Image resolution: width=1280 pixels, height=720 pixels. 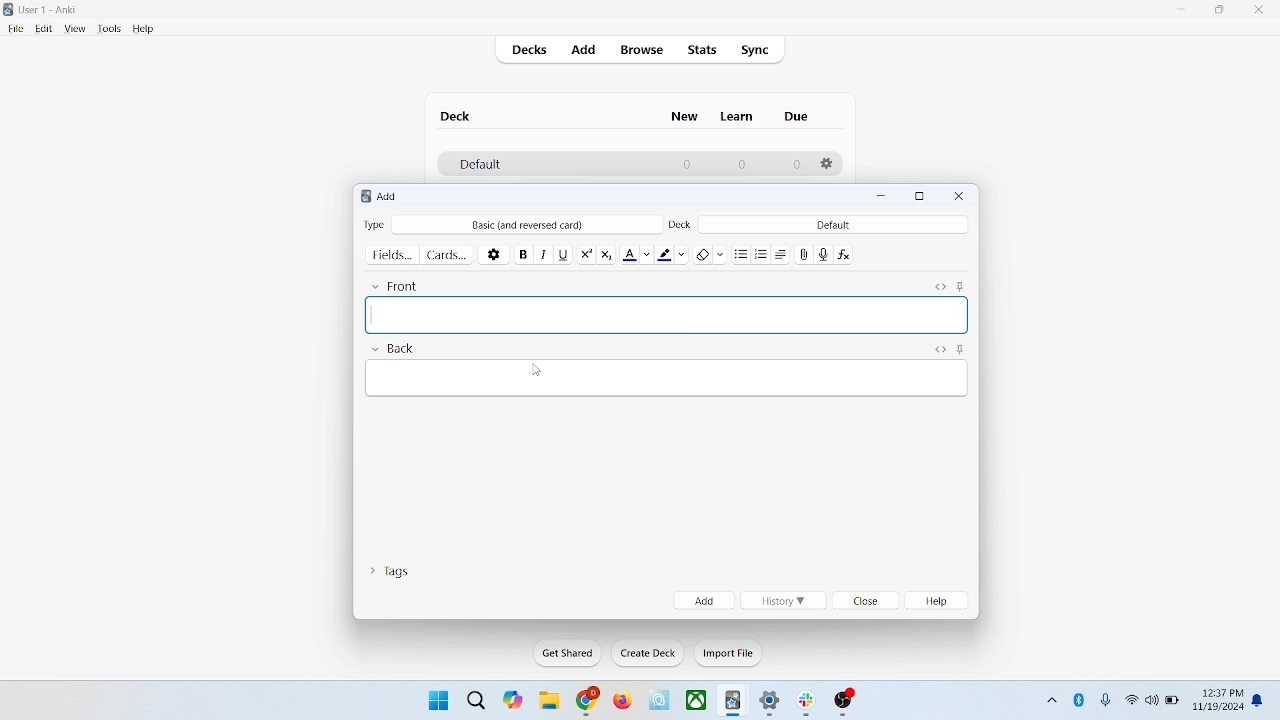 What do you see at coordinates (45, 28) in the screenshot?
I see `edit` at bounding box center [45, 28].